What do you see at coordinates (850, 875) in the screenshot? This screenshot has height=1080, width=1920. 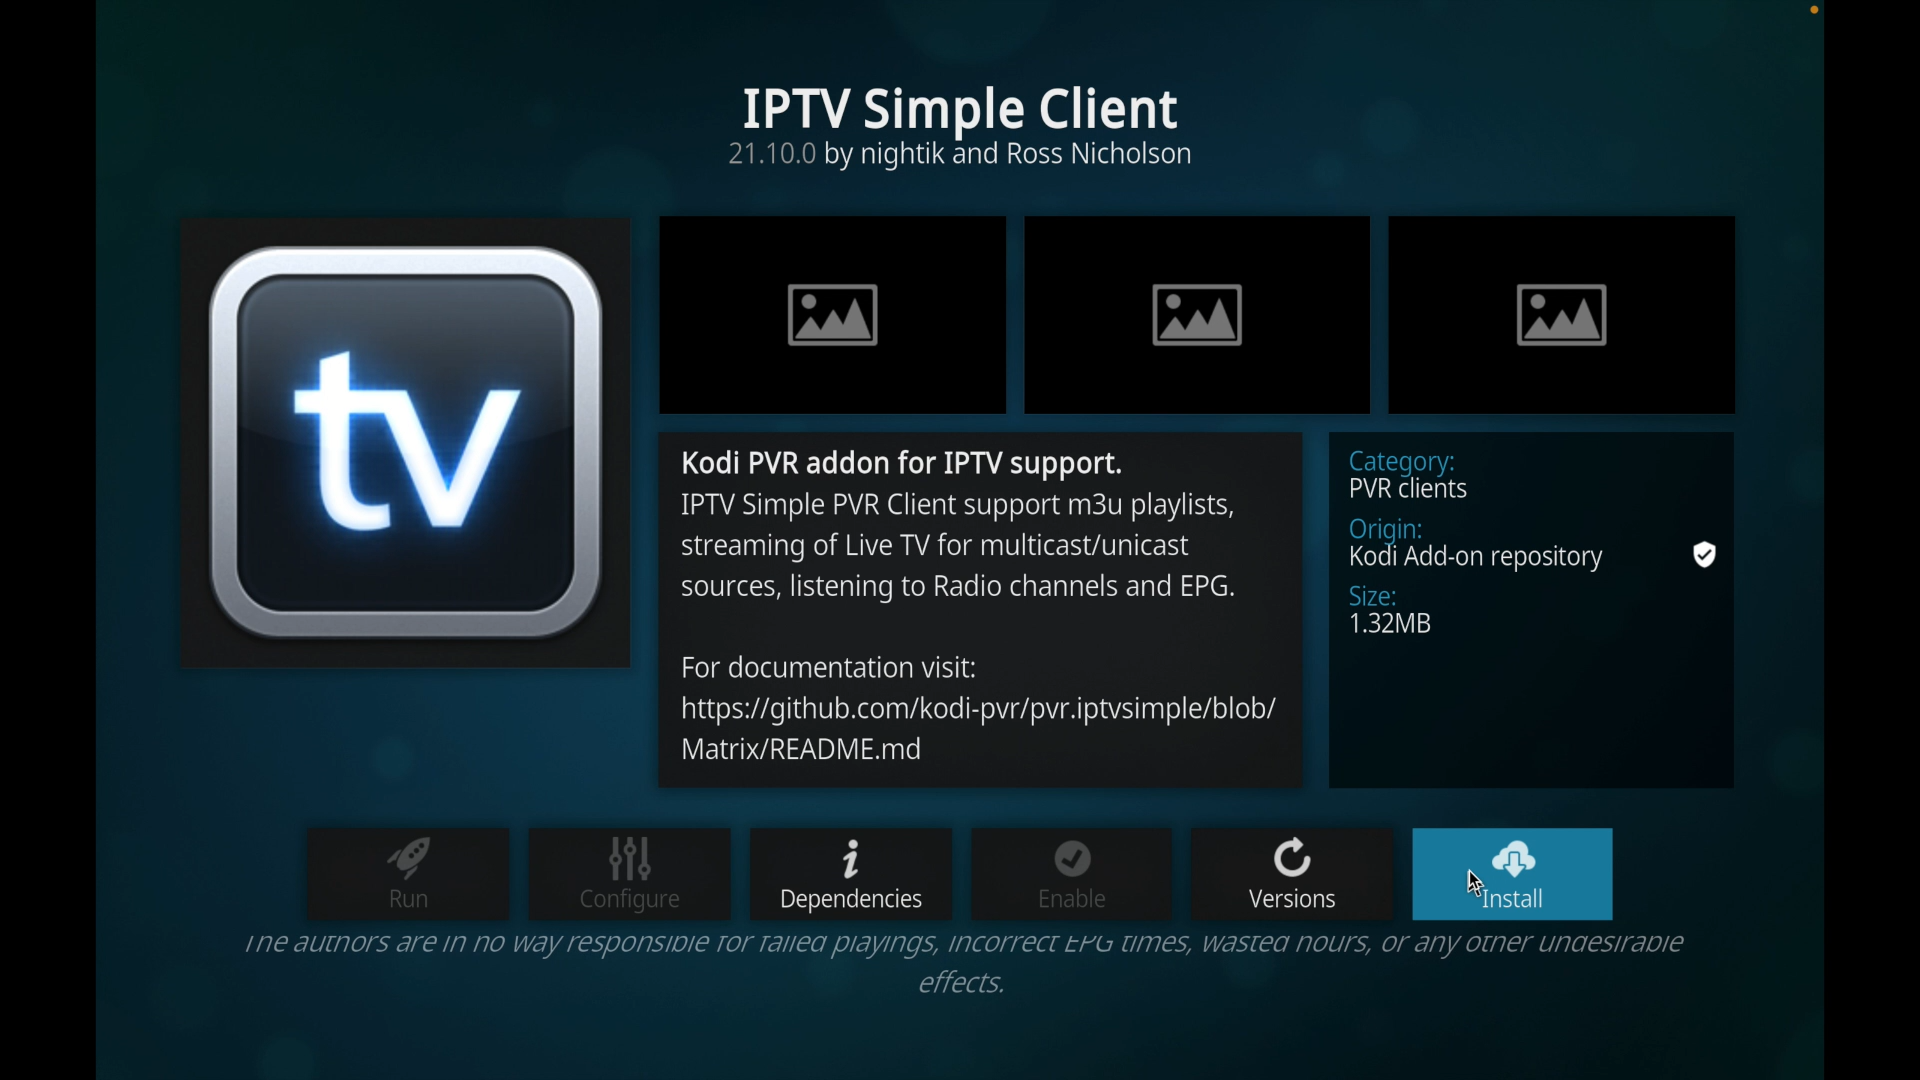 I see `dependencies` at bounding box center [850, 875].